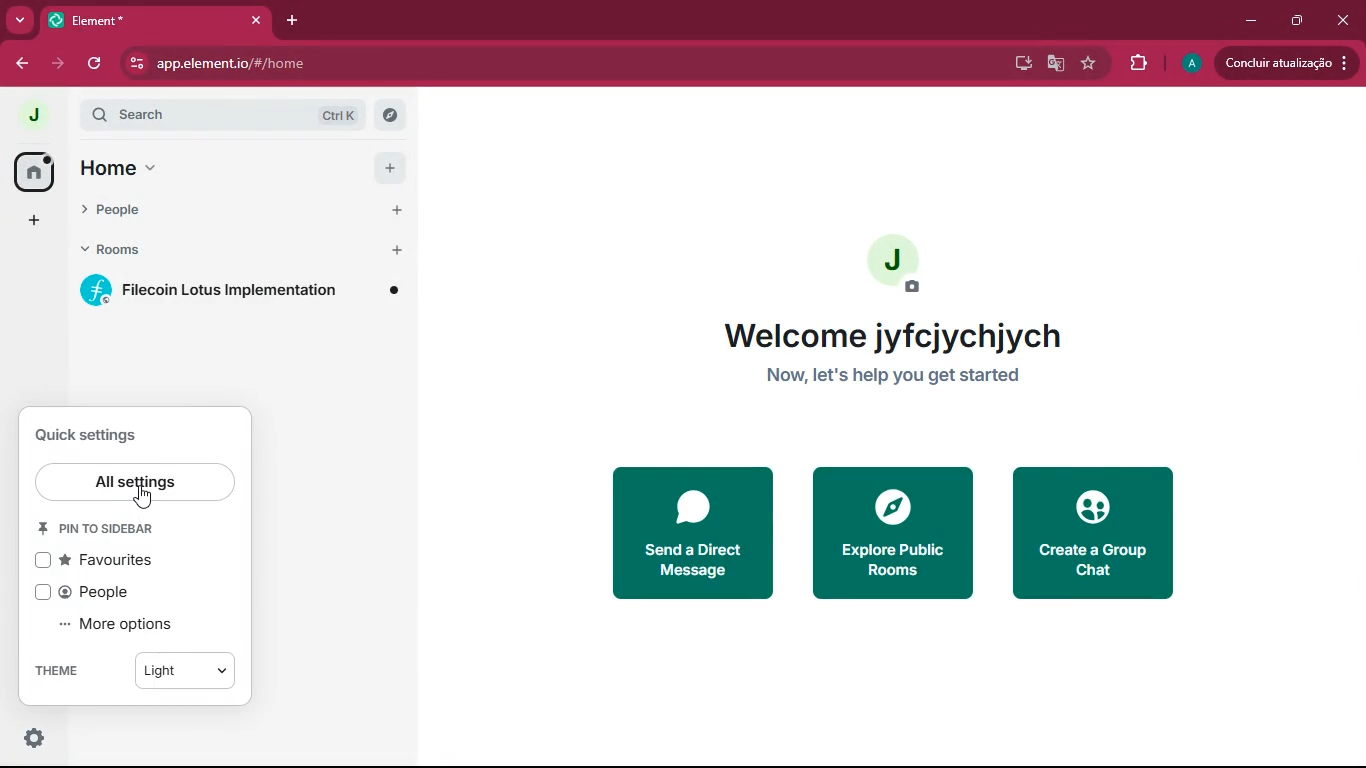  Describe the element at coordinates (35, 173) in the screenshot. I see `home` at that location.